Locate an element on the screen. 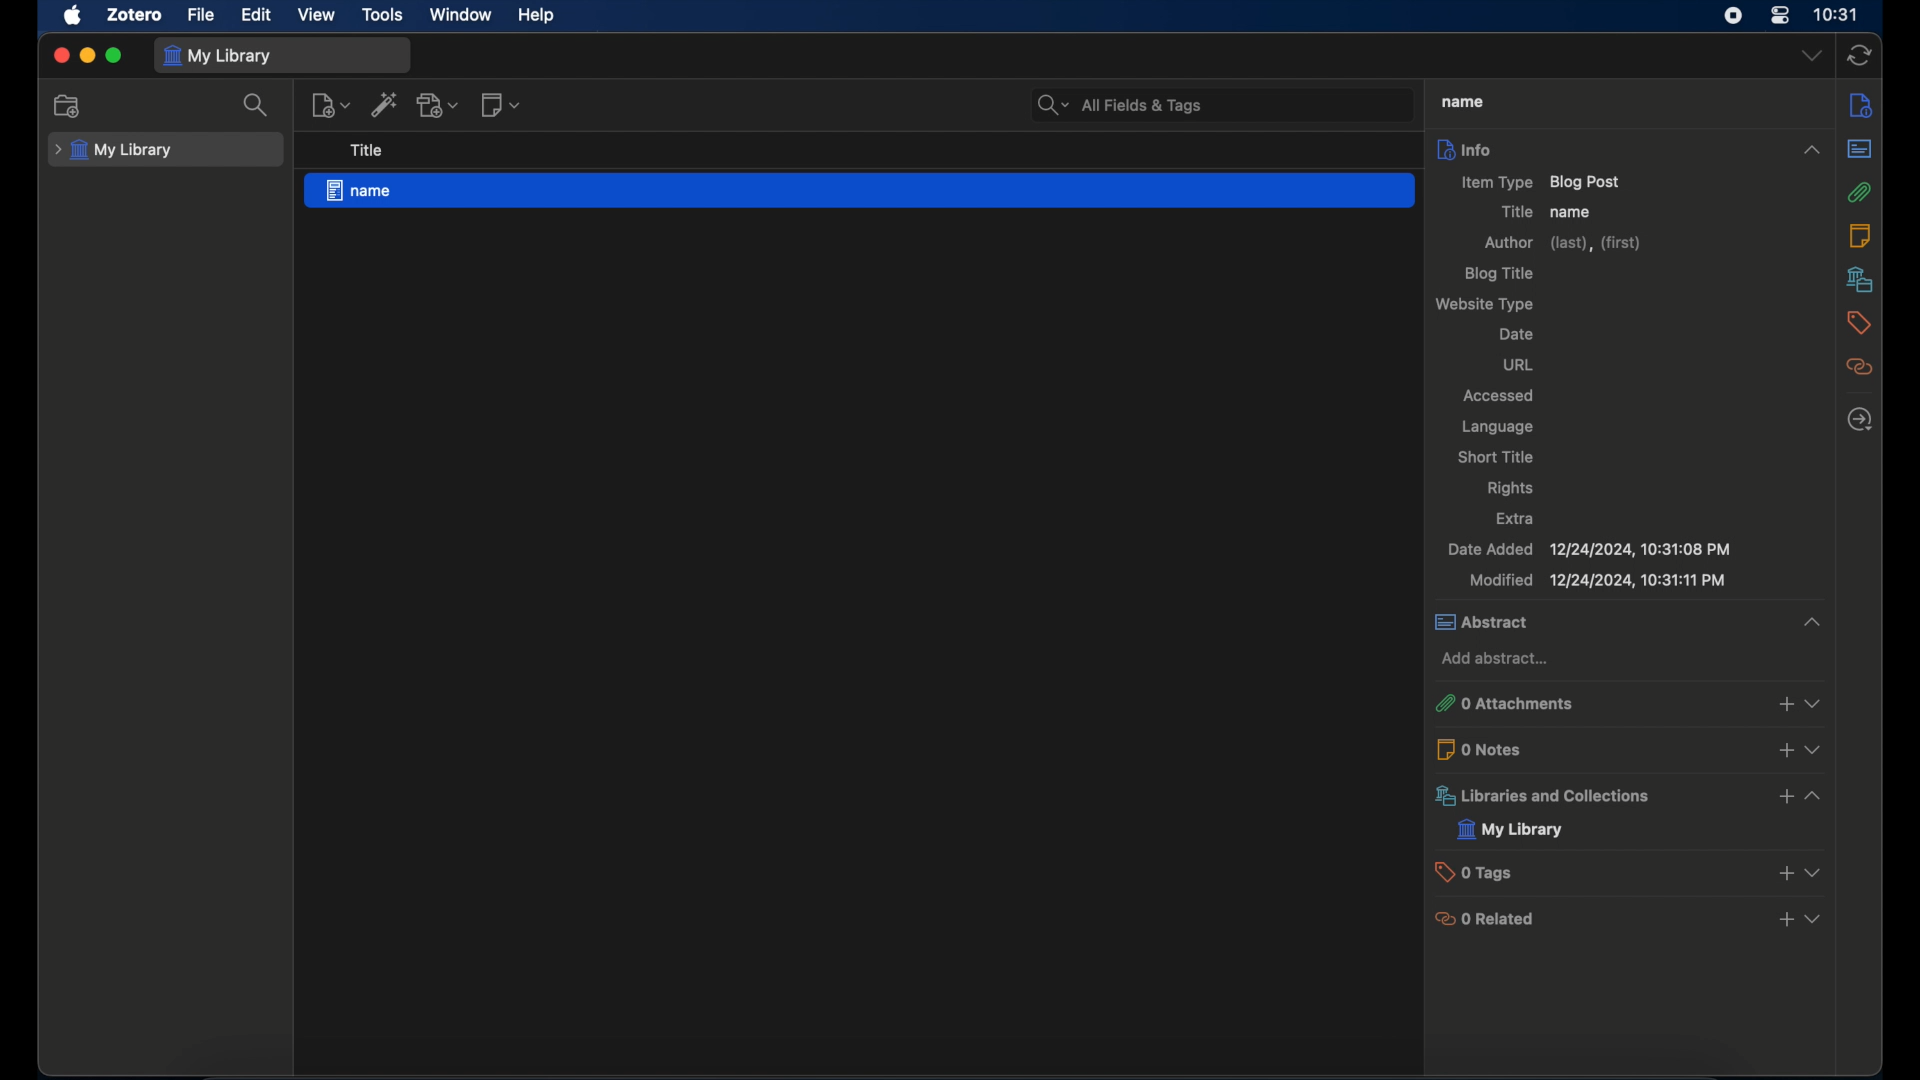 This screenshot has height=1080, width=1920. website type is located at coordinates (1487, 304).